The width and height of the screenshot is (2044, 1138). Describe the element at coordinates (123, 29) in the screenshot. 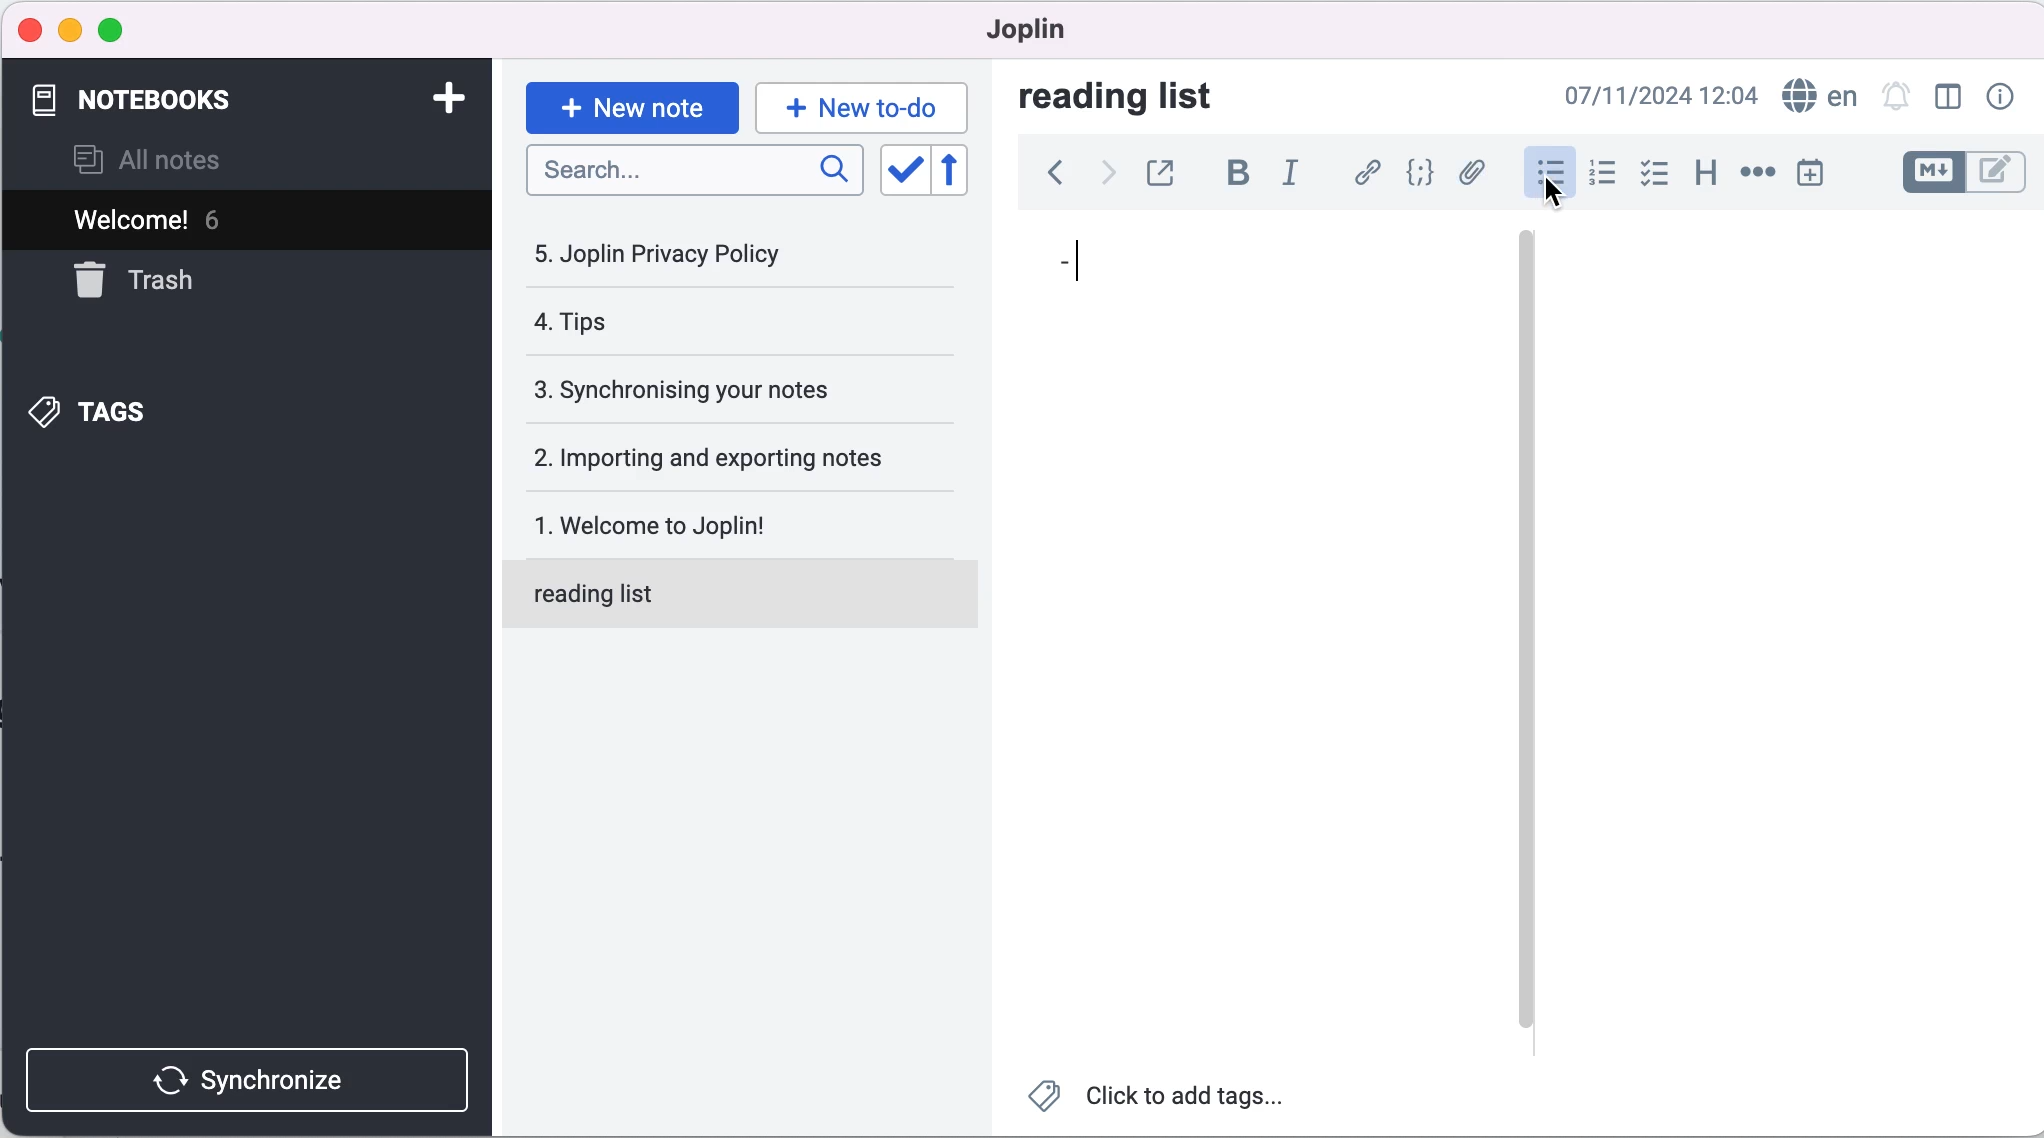

I see `maximize` at that location.